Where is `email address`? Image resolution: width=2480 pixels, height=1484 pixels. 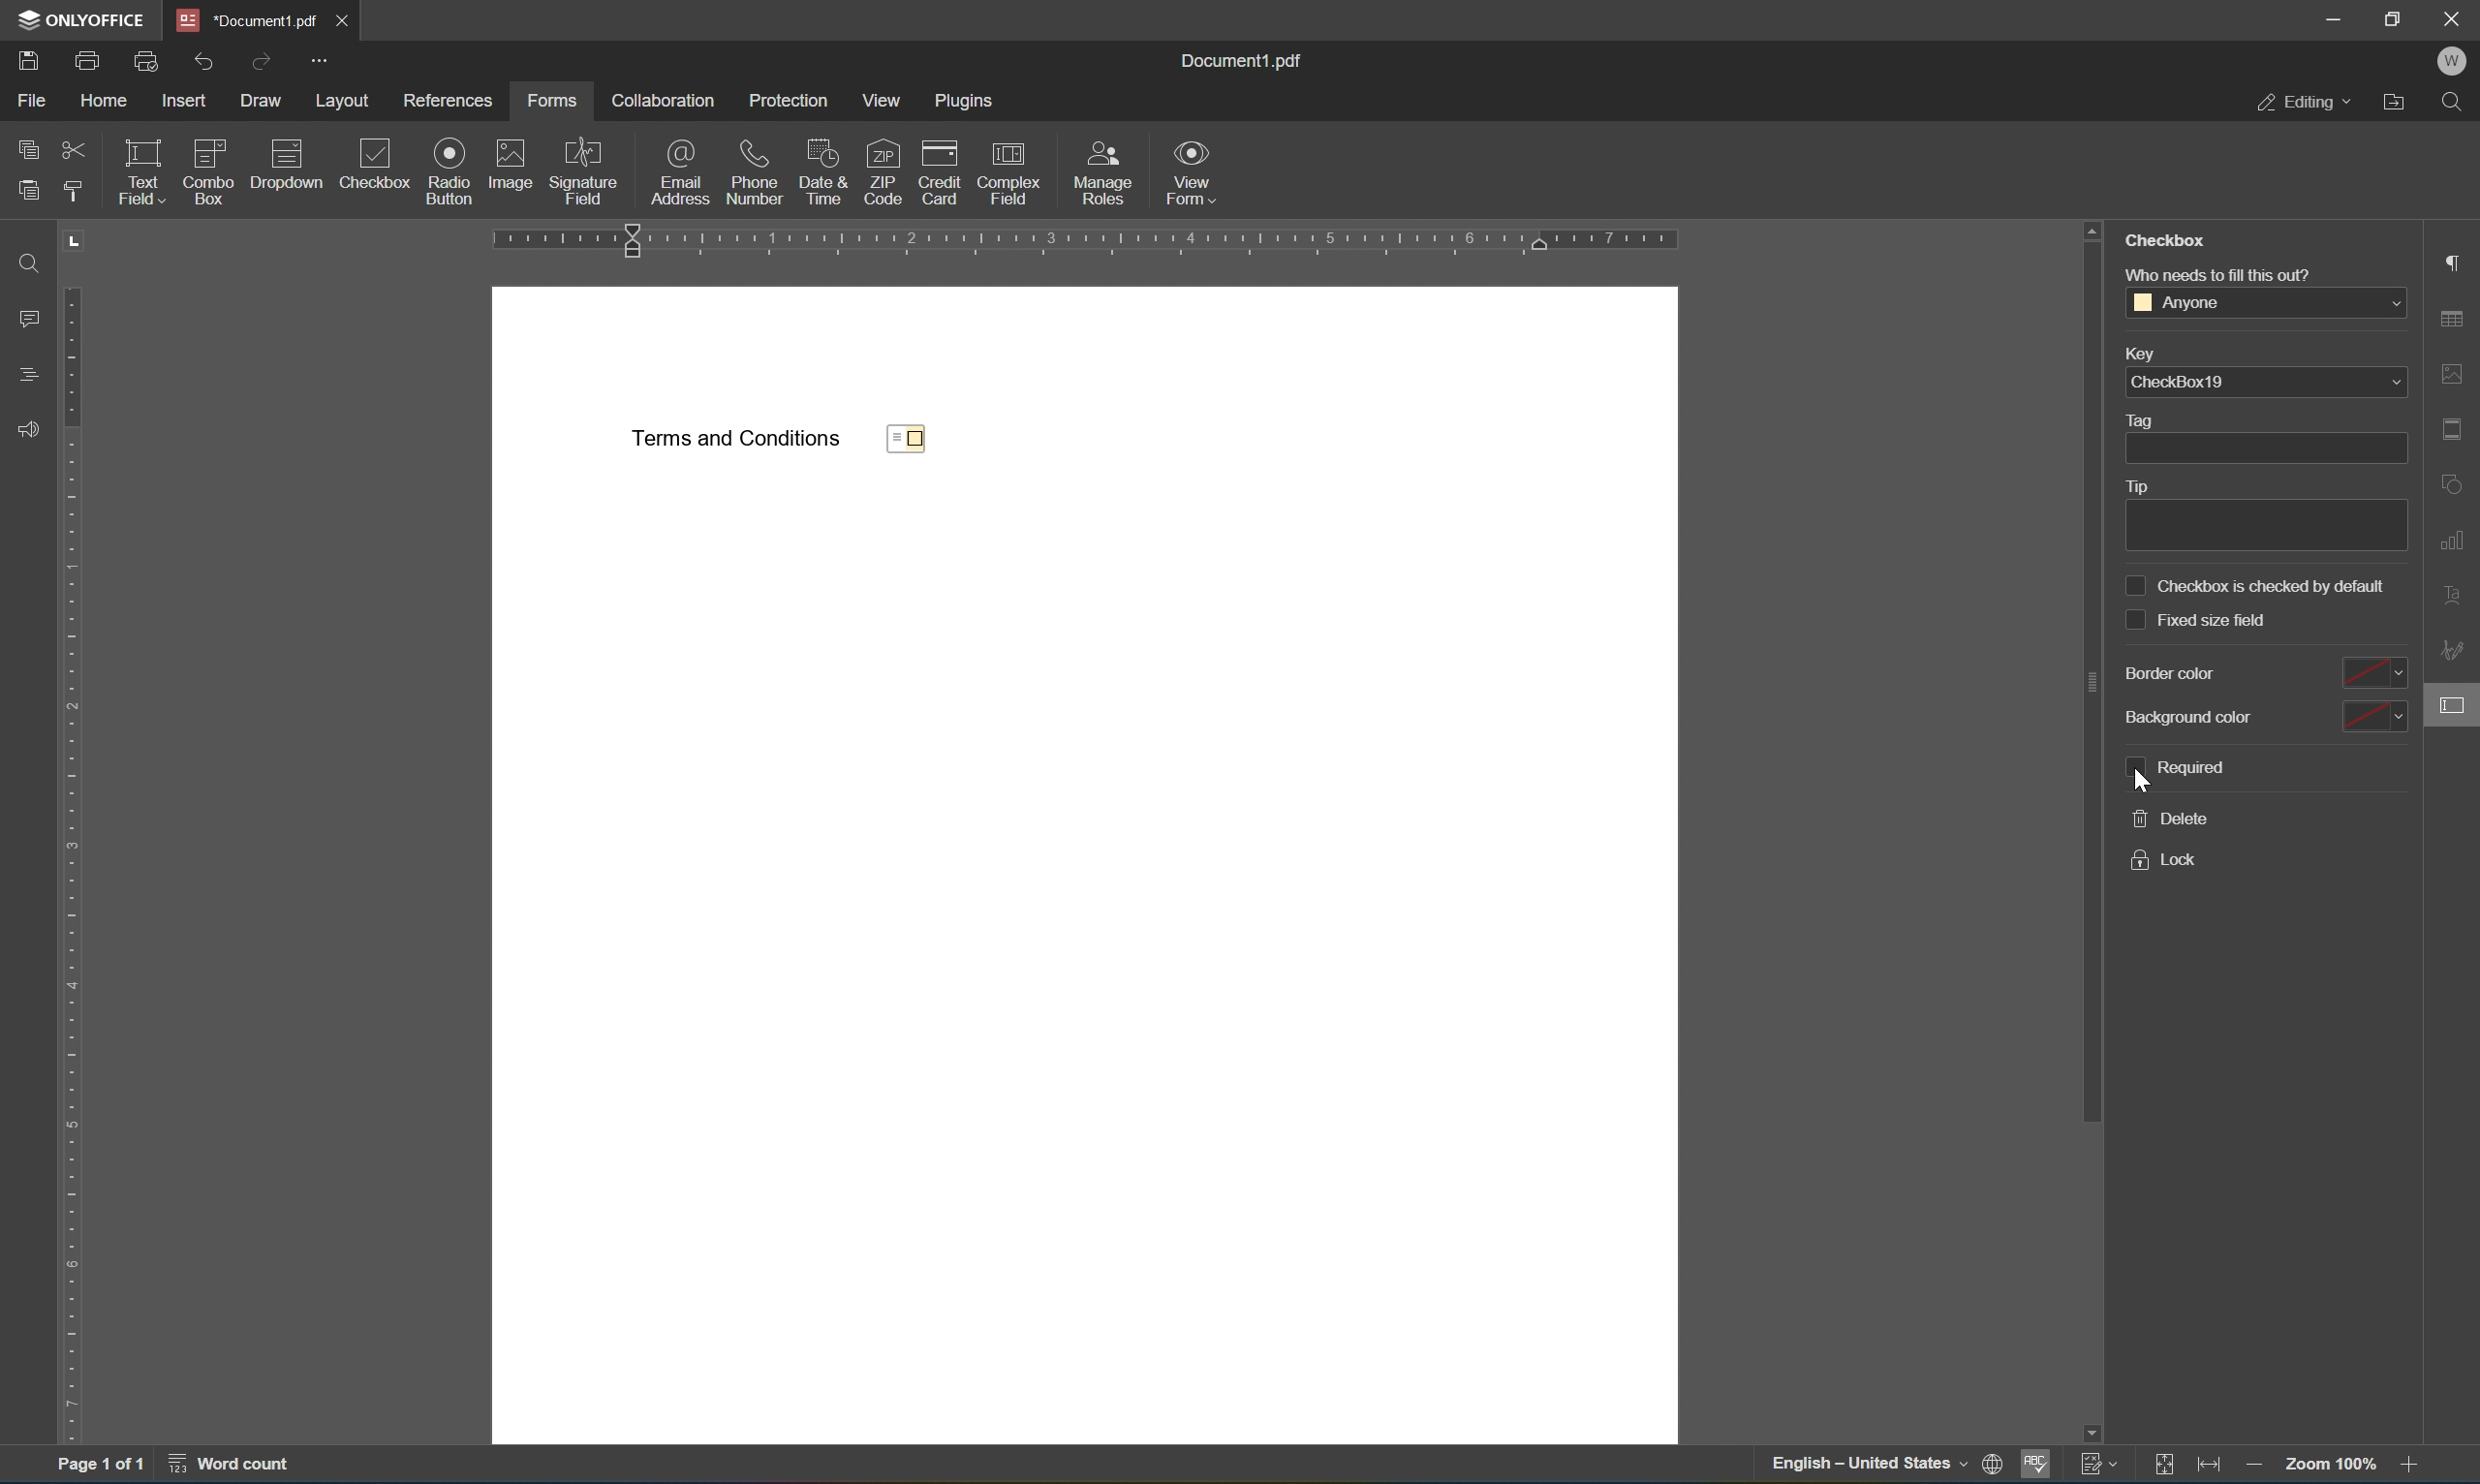
email address is located at coordinates (681, 169).